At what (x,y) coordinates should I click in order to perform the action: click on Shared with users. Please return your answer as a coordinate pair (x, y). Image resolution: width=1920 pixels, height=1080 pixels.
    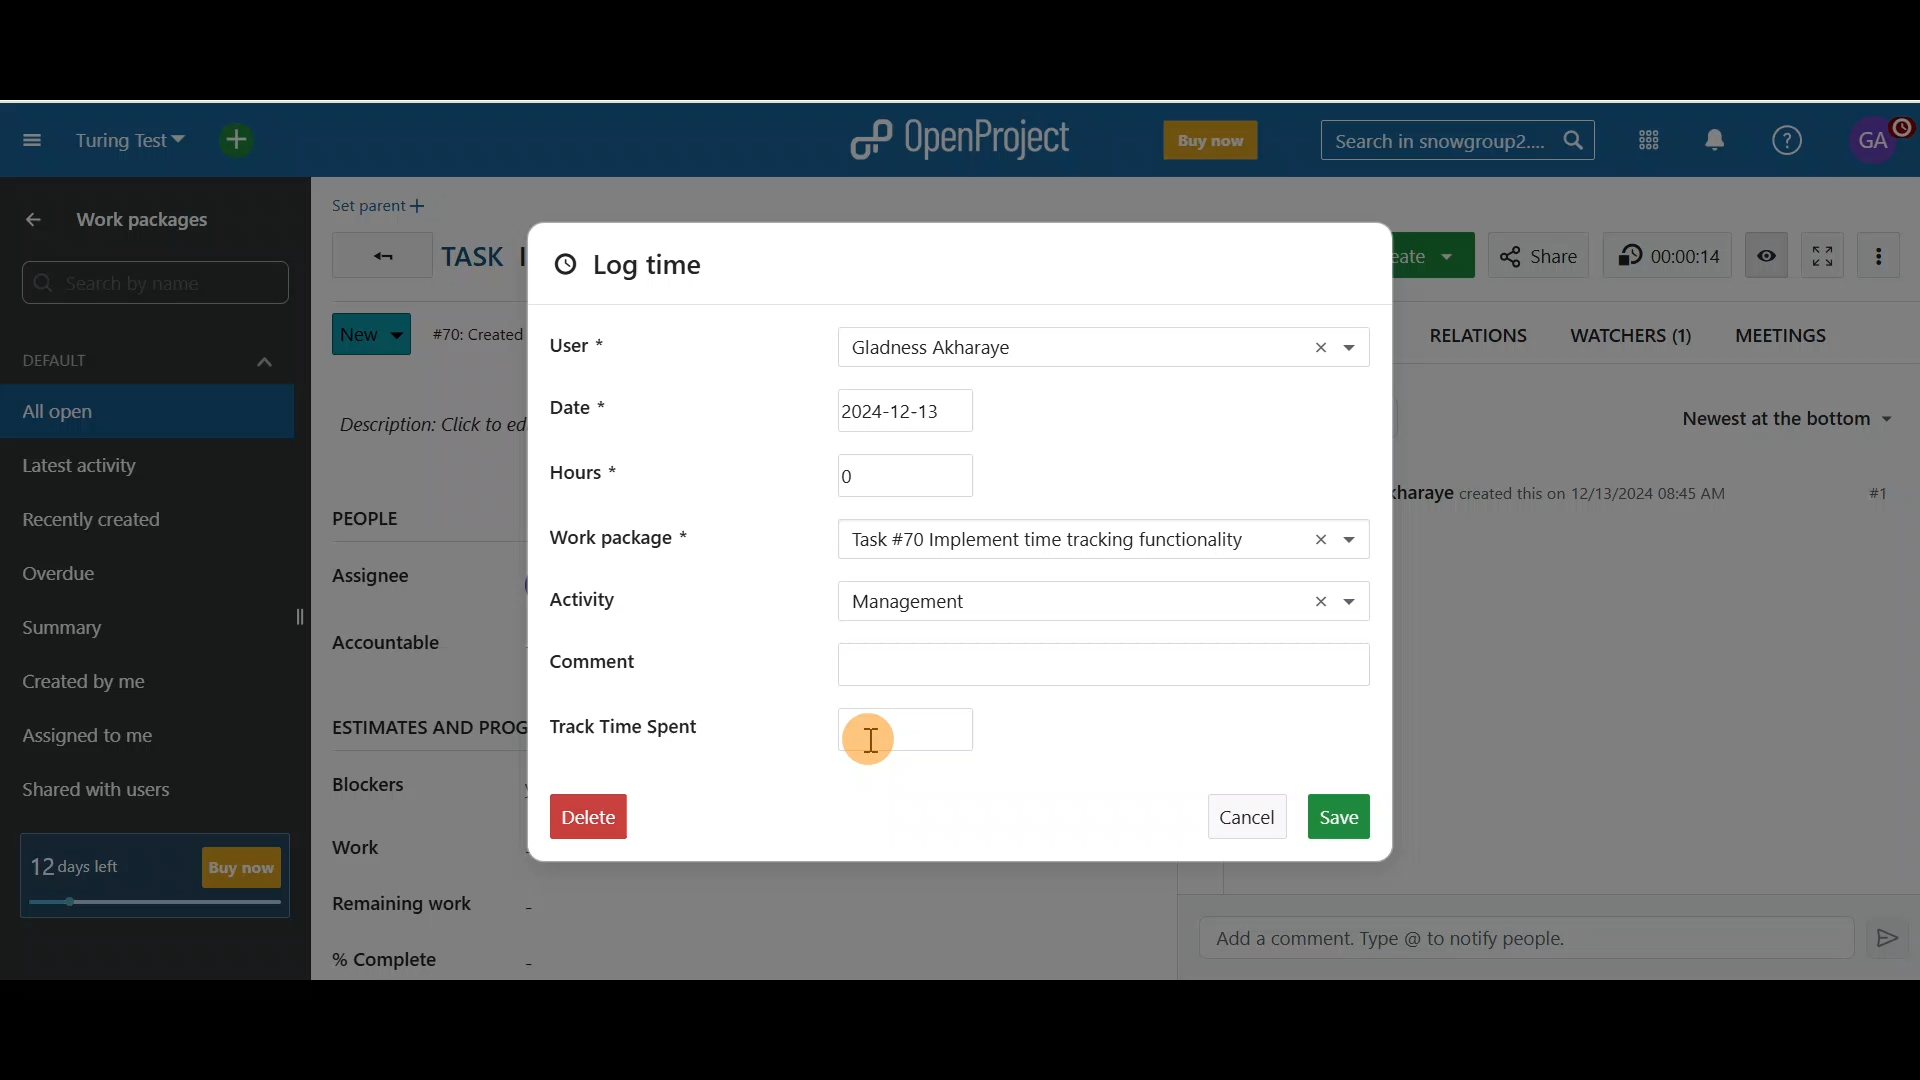
    Looking at the image, I should click on (113, 791).